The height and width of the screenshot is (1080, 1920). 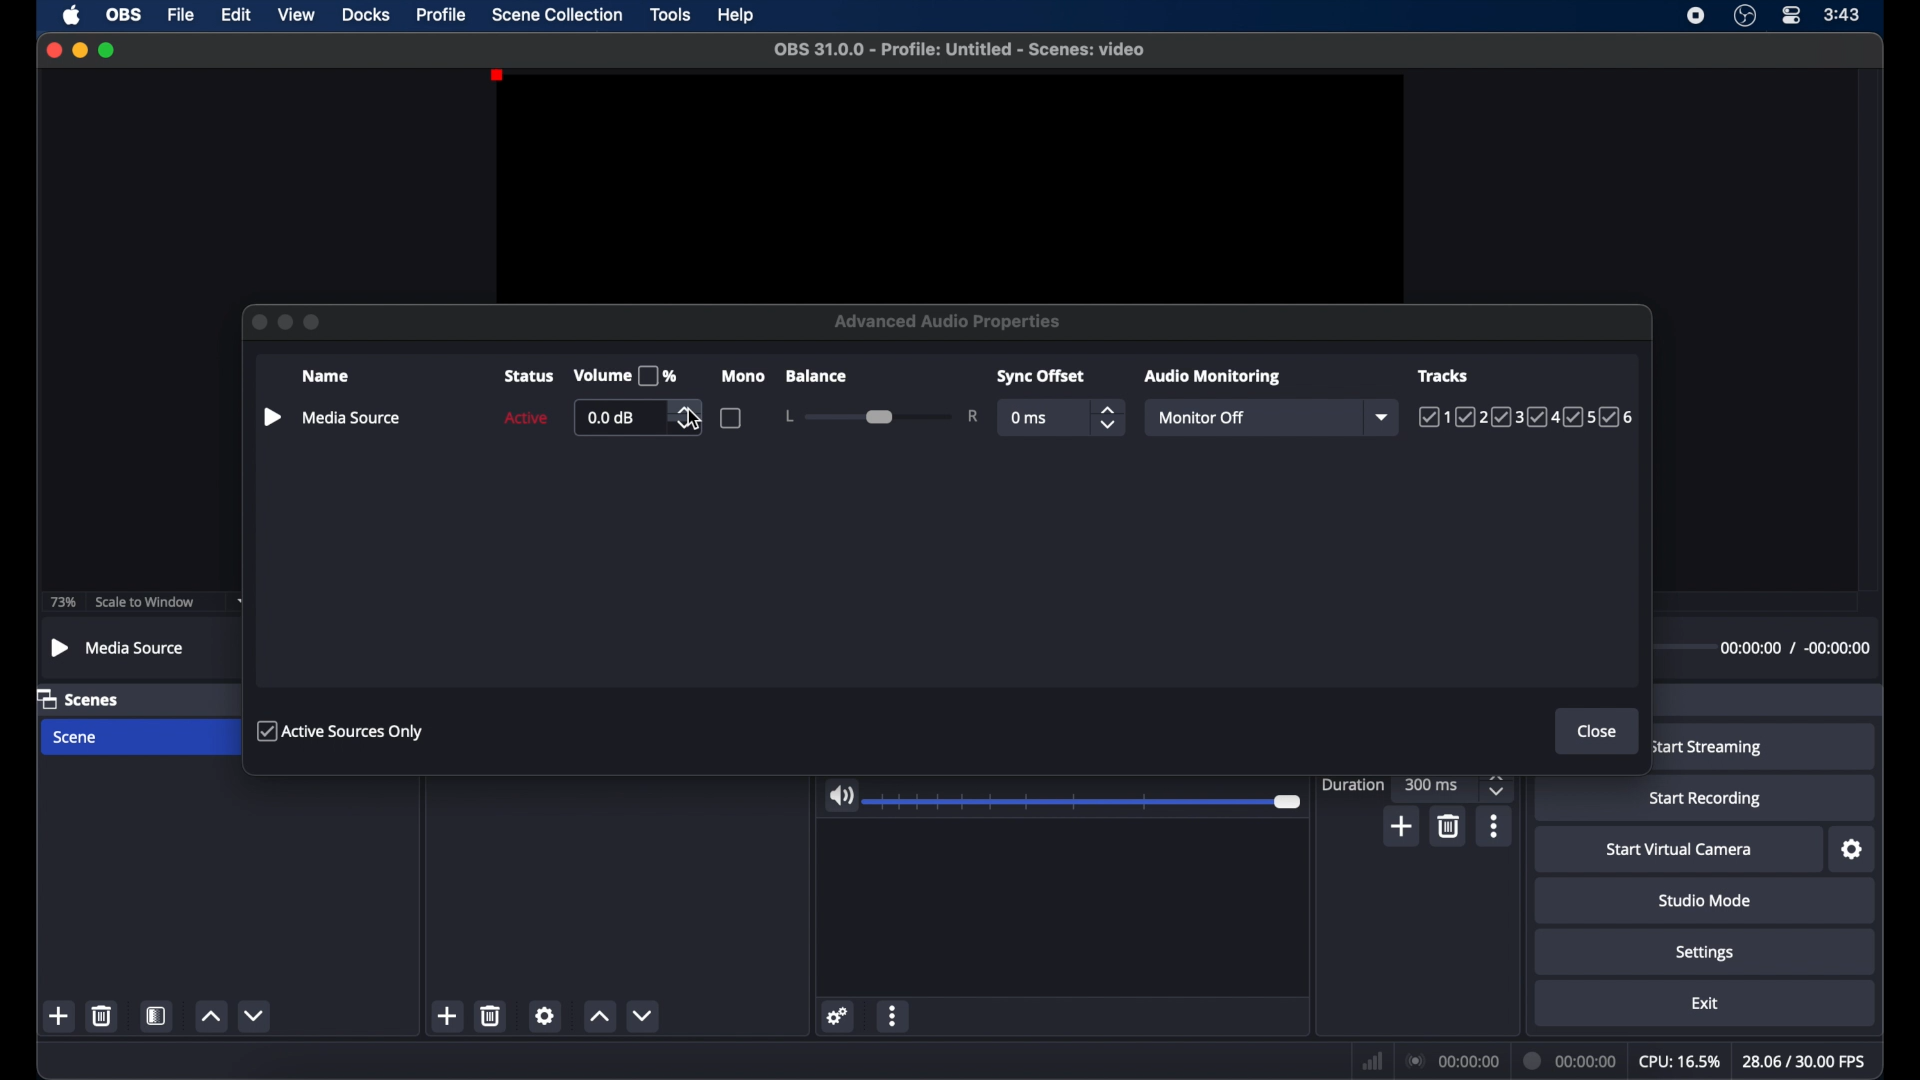 What do you see at coordinates (948, 320) in the screenshot?
I see `advanced audio properties` at bounding box center [948, 320].